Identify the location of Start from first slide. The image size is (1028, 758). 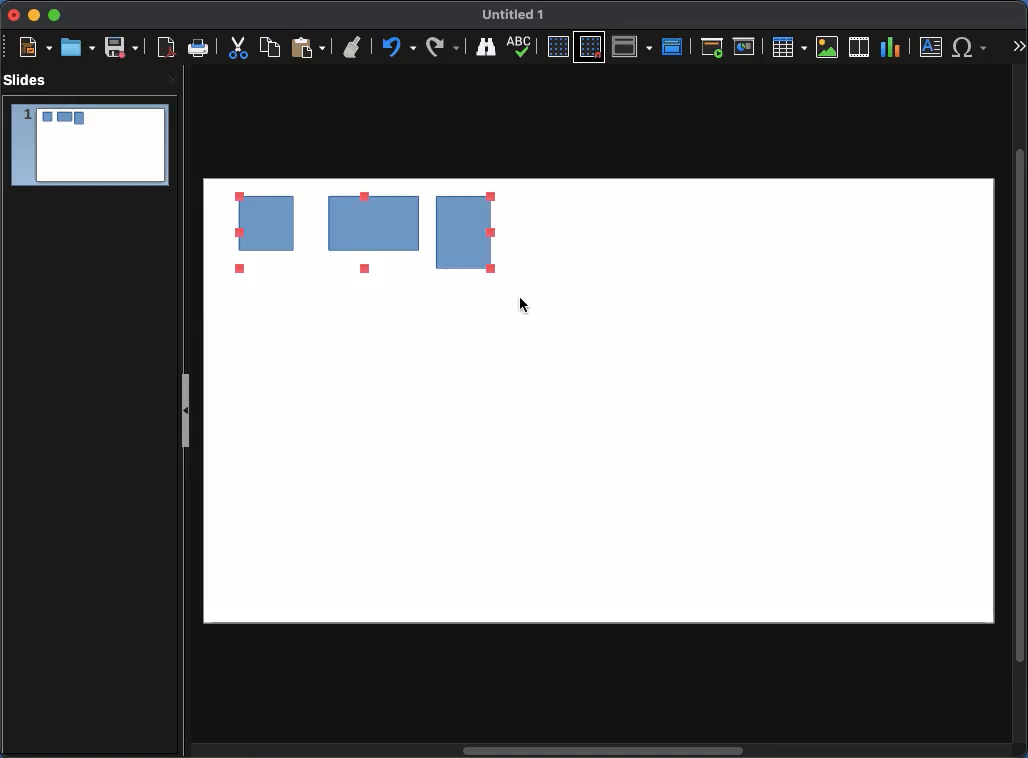
(711, 49).